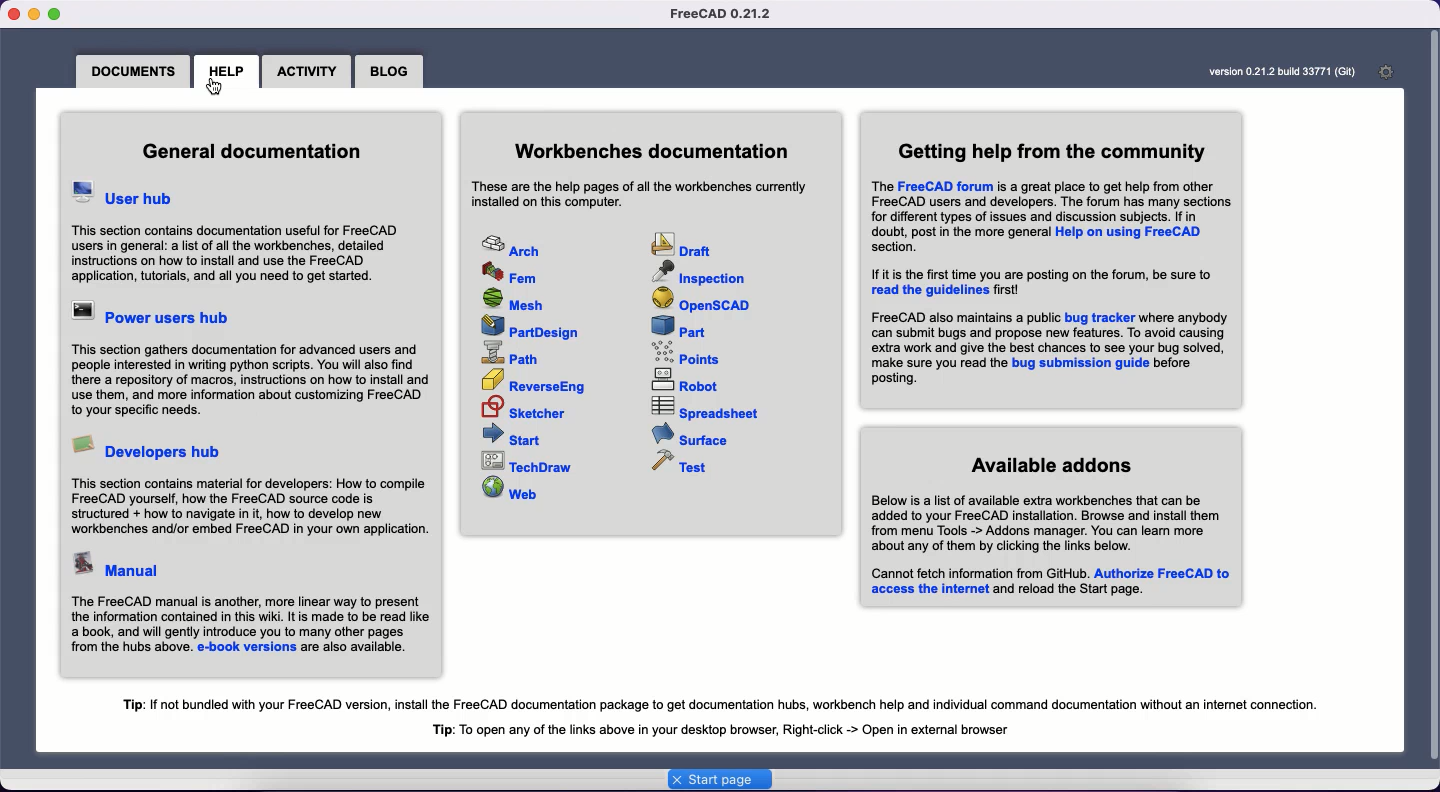  Describe the element at coordinates (707, 407) in the screenshot. I see `Spreadsheet` at that location.